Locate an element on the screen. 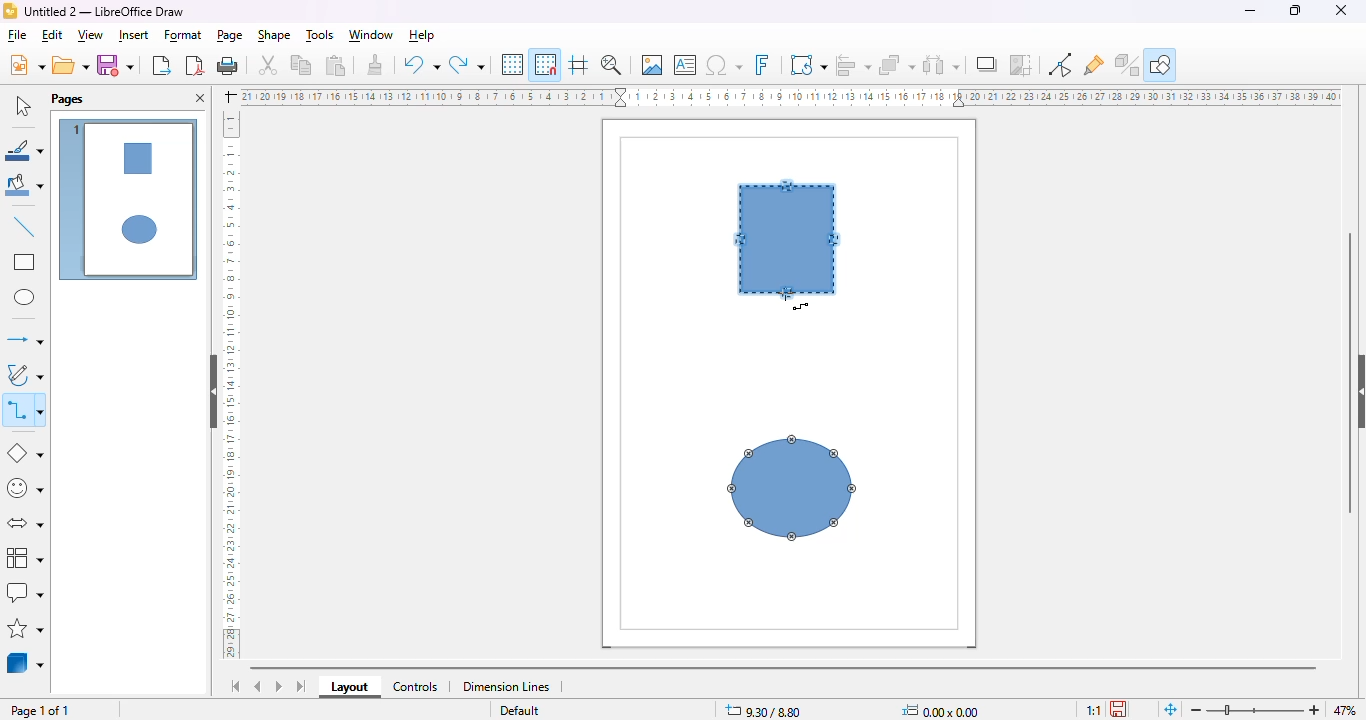 The height and width of the screenshot is (720, 1366). scroll to first sheet is located at coordinates (236, 687).